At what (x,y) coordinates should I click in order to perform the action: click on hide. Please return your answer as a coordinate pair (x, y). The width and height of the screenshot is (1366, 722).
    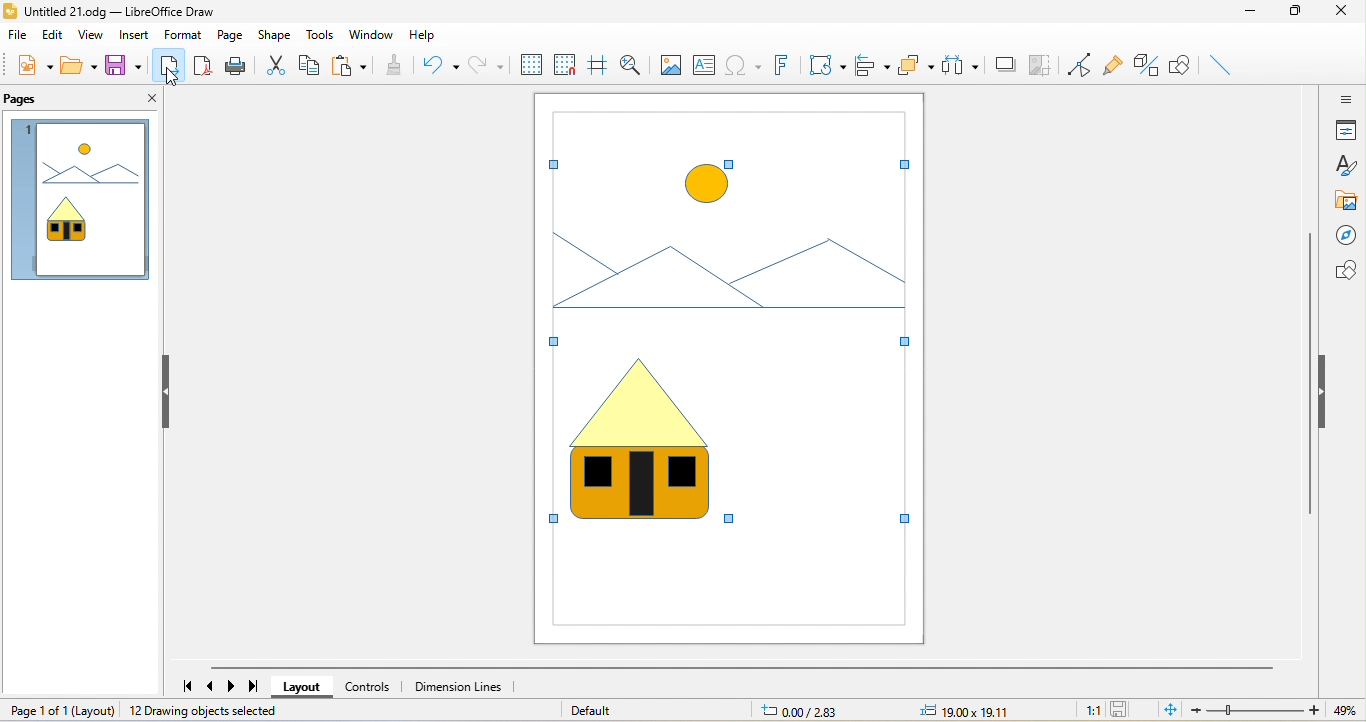
    Looking at the image, I should click on (1327, 395).